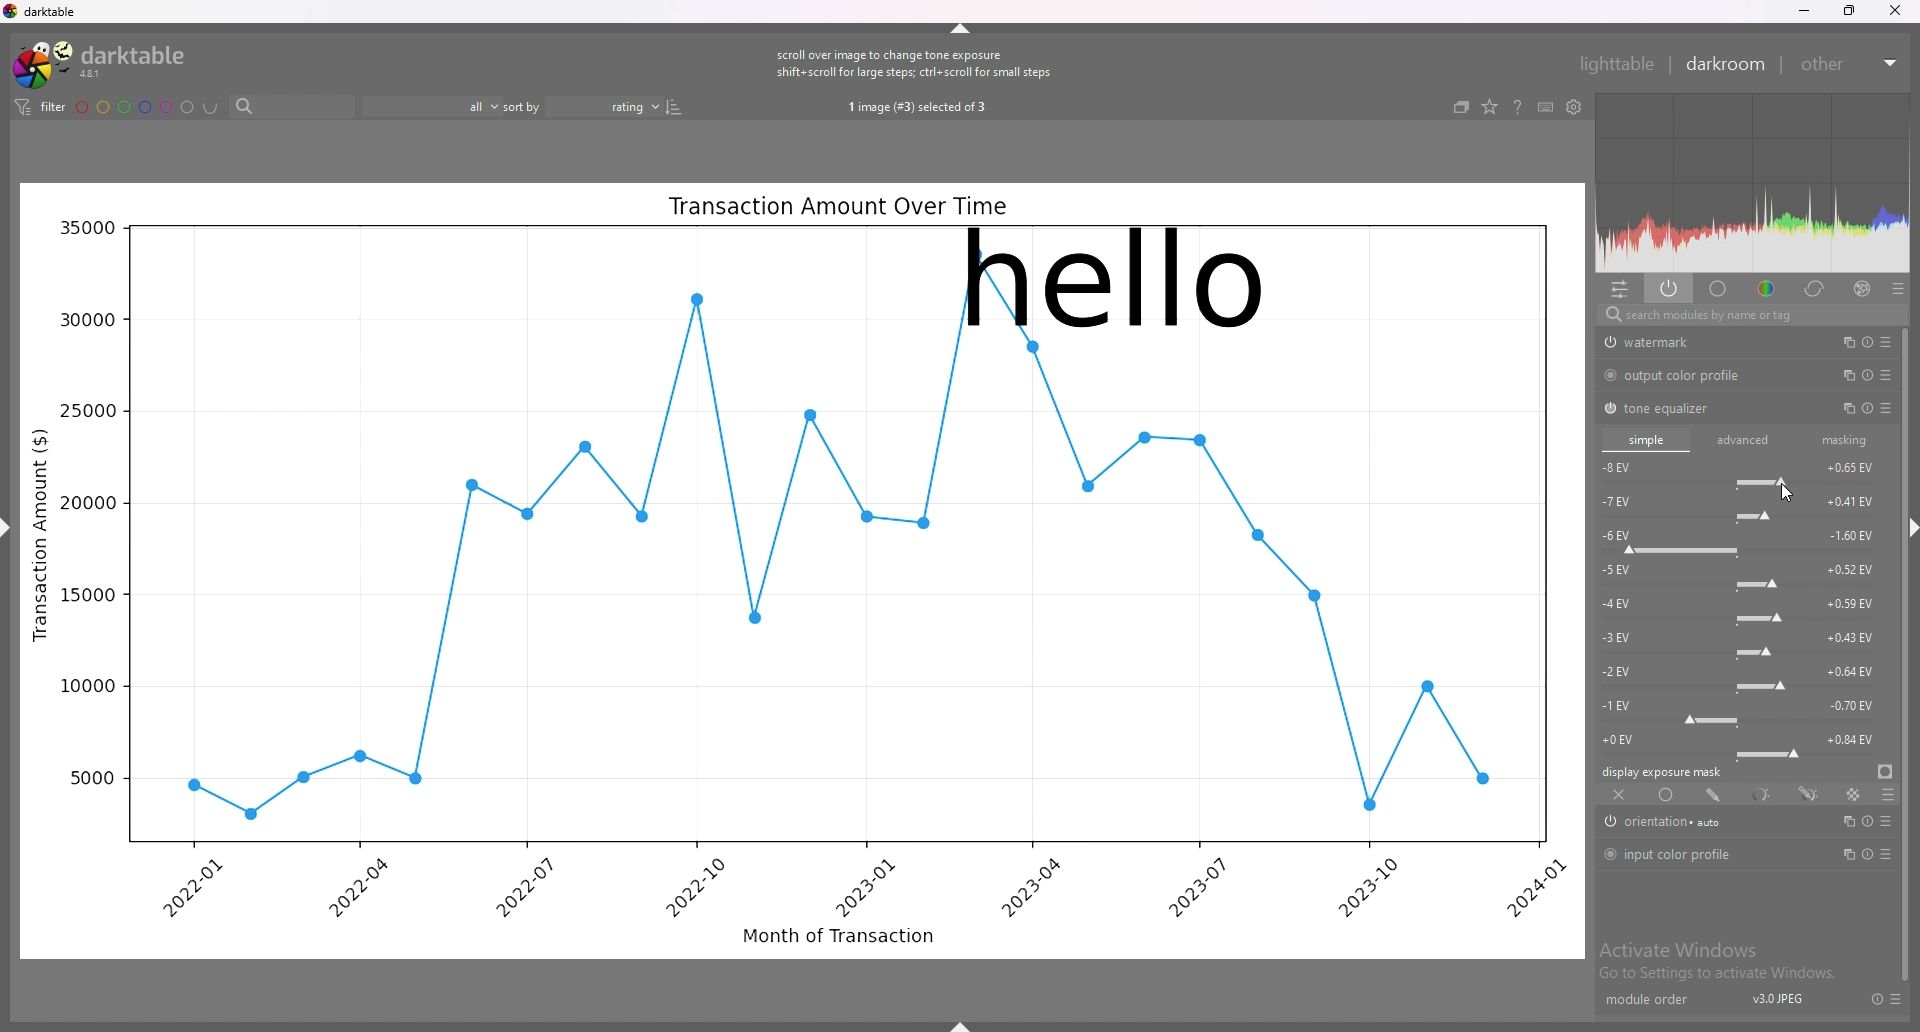  What do you see at coordinates (86, 228) in the screenshot?
I see `35000` at bounding box center [86, 228].